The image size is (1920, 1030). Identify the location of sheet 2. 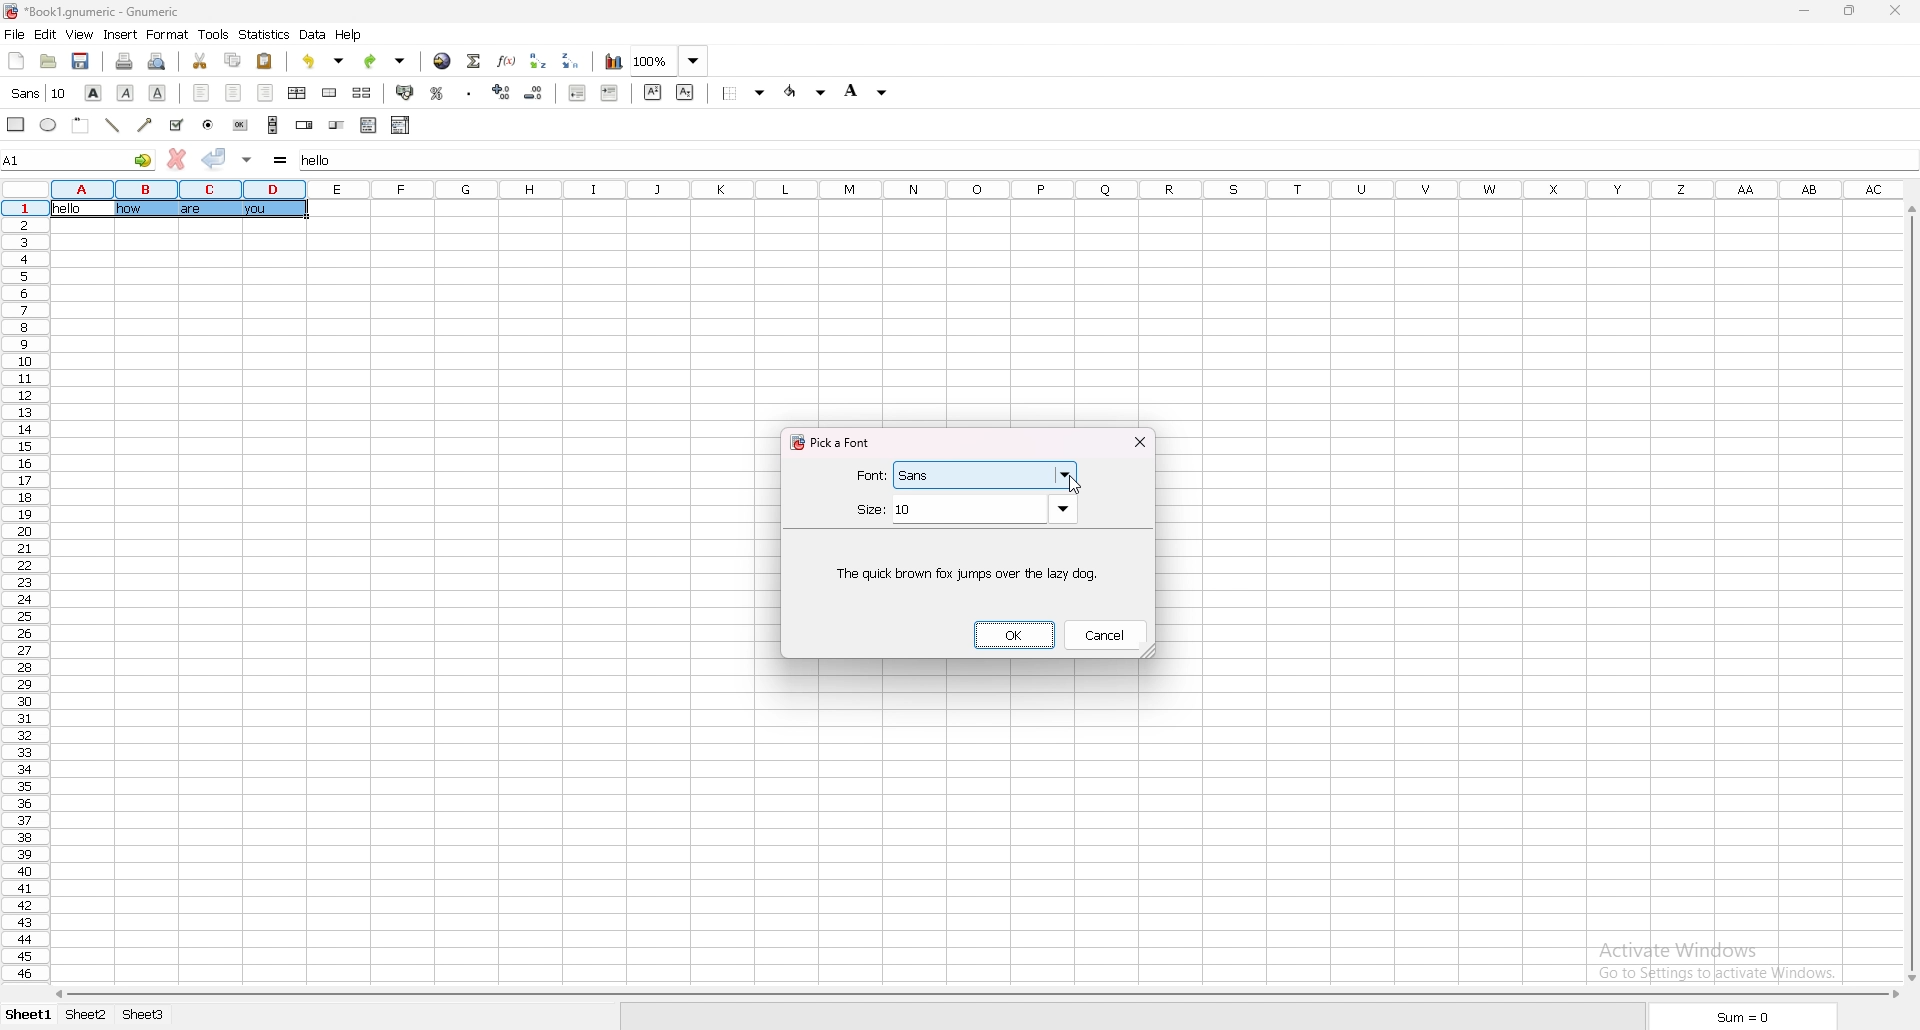
(87, 1015).